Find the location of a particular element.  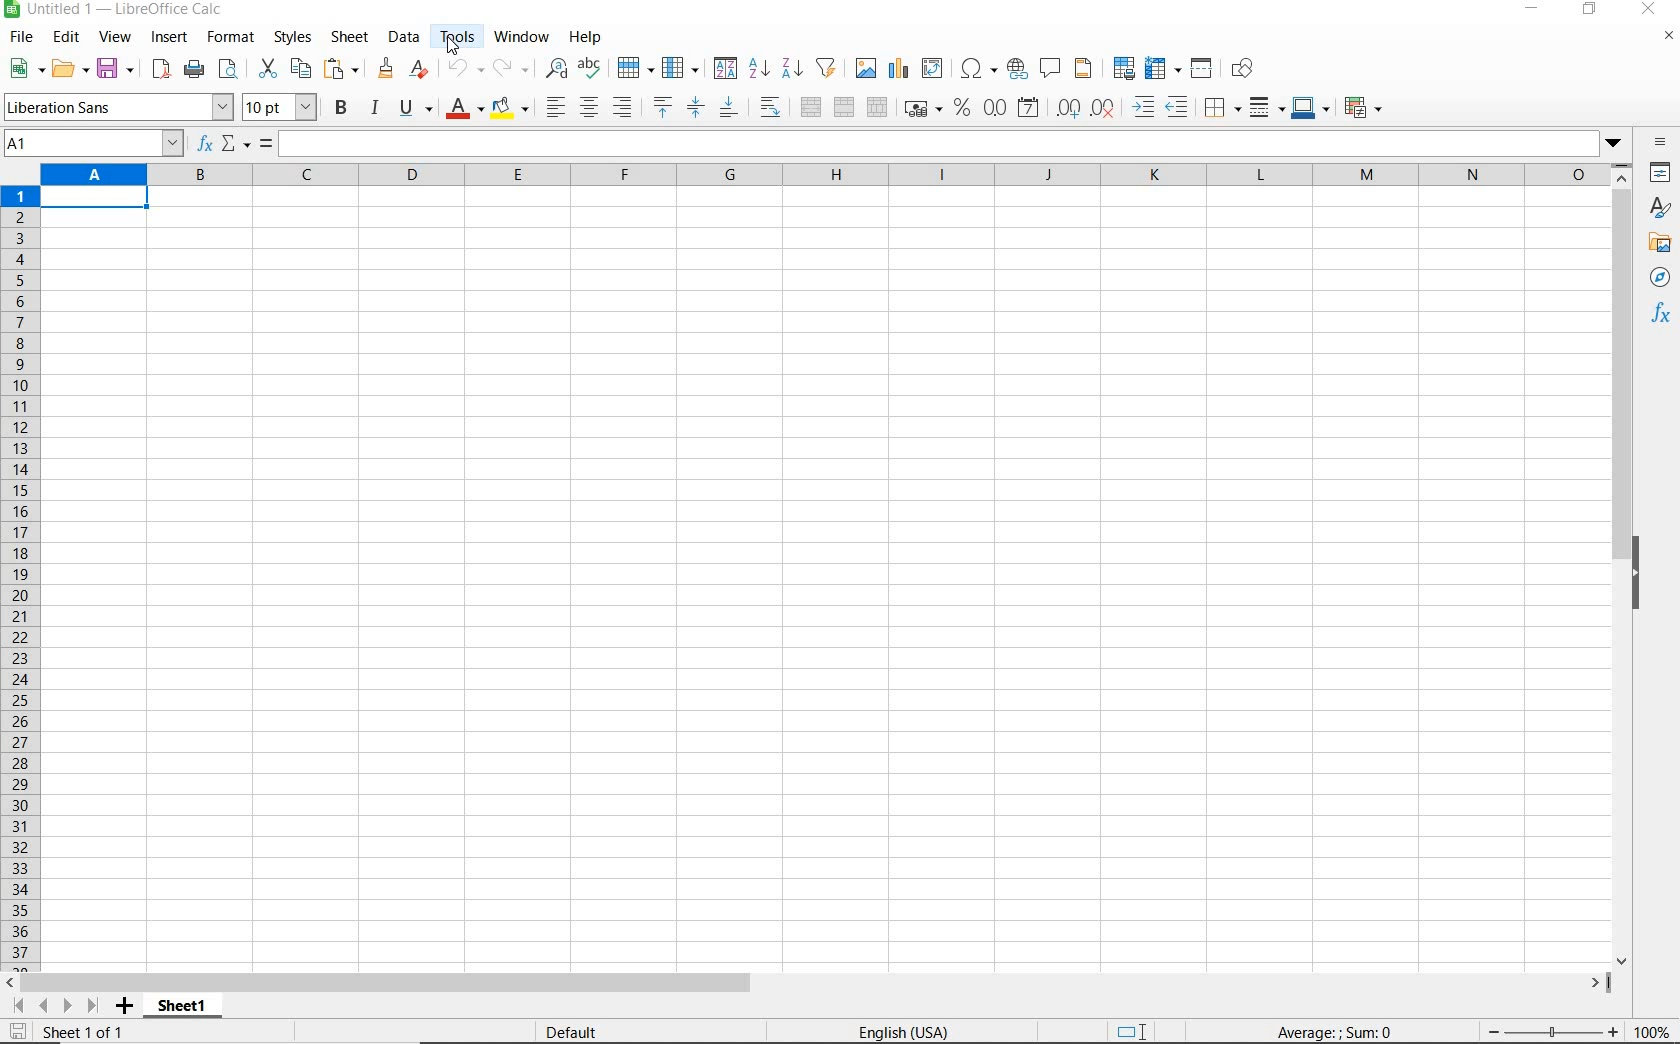

NAME BOX is located at coordinates (94, 142).